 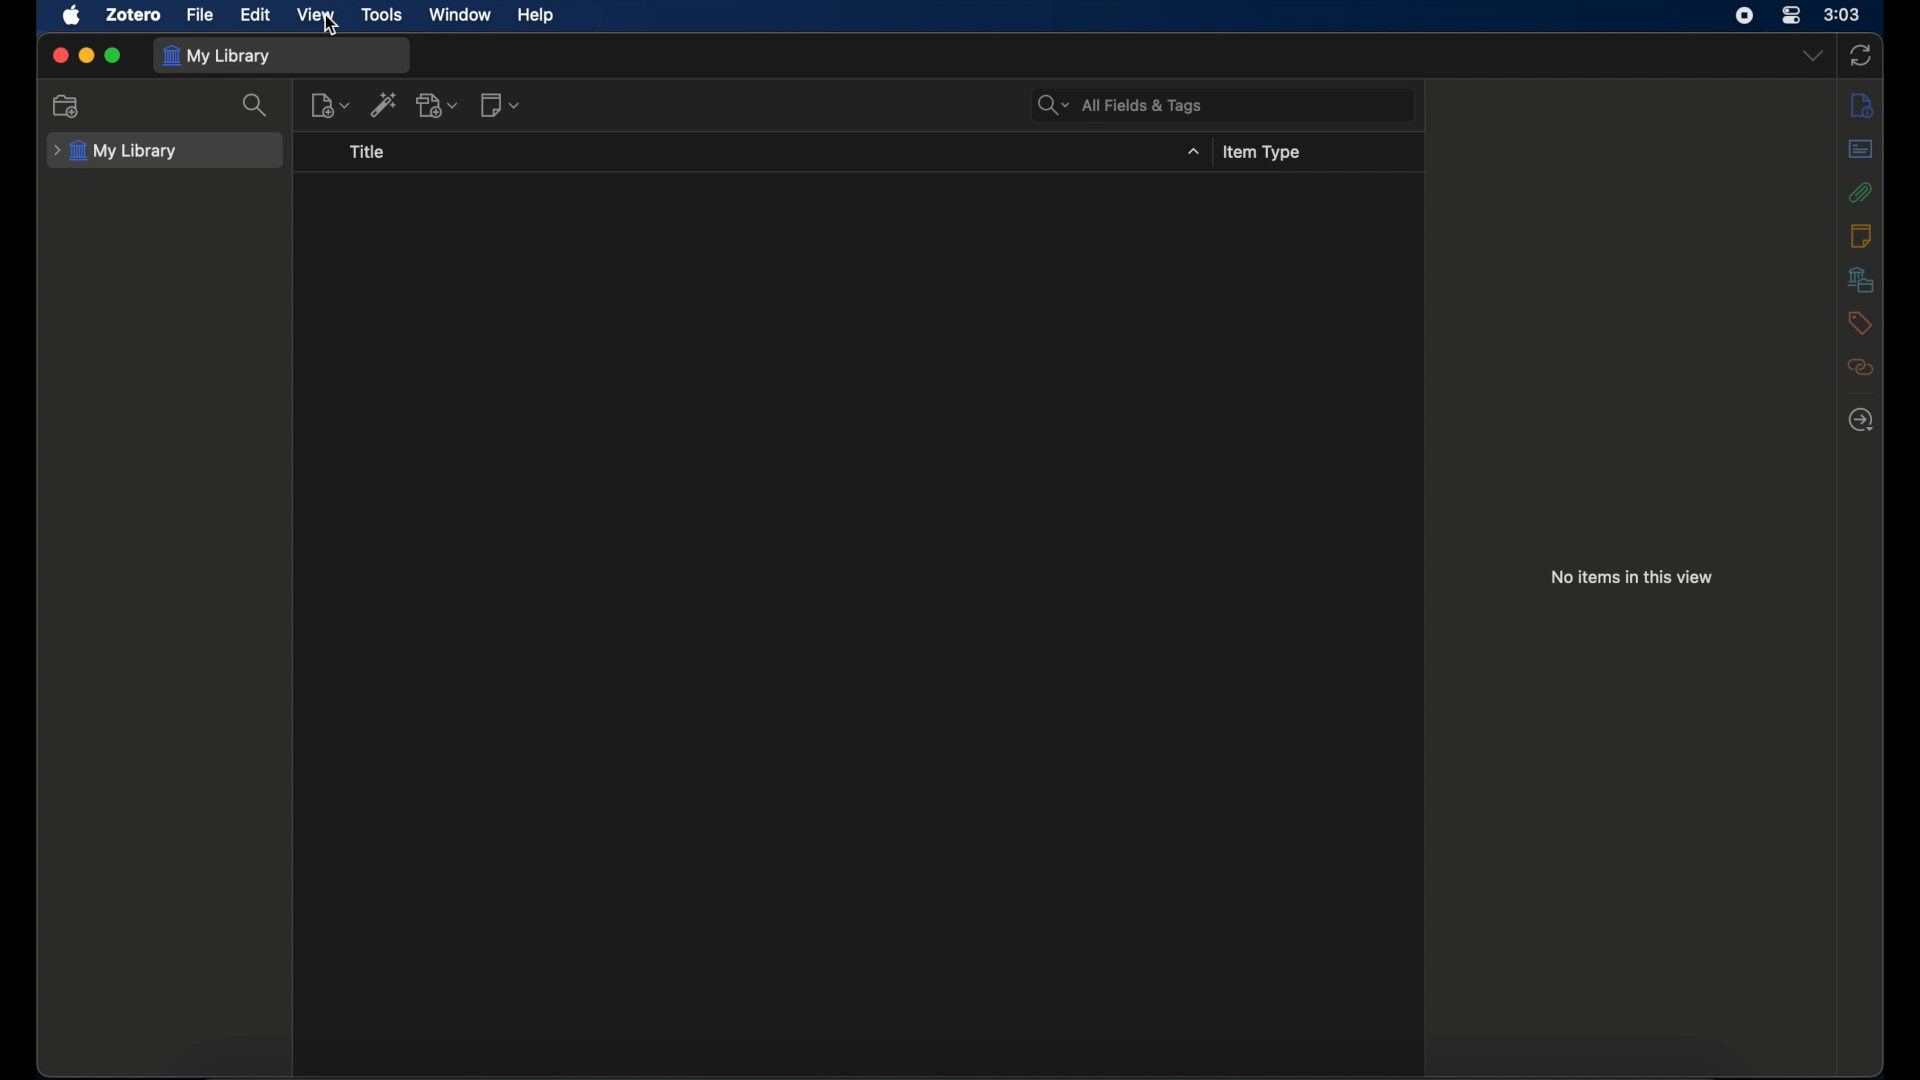 I want to click on apple icon, so click(x=74, y=15).